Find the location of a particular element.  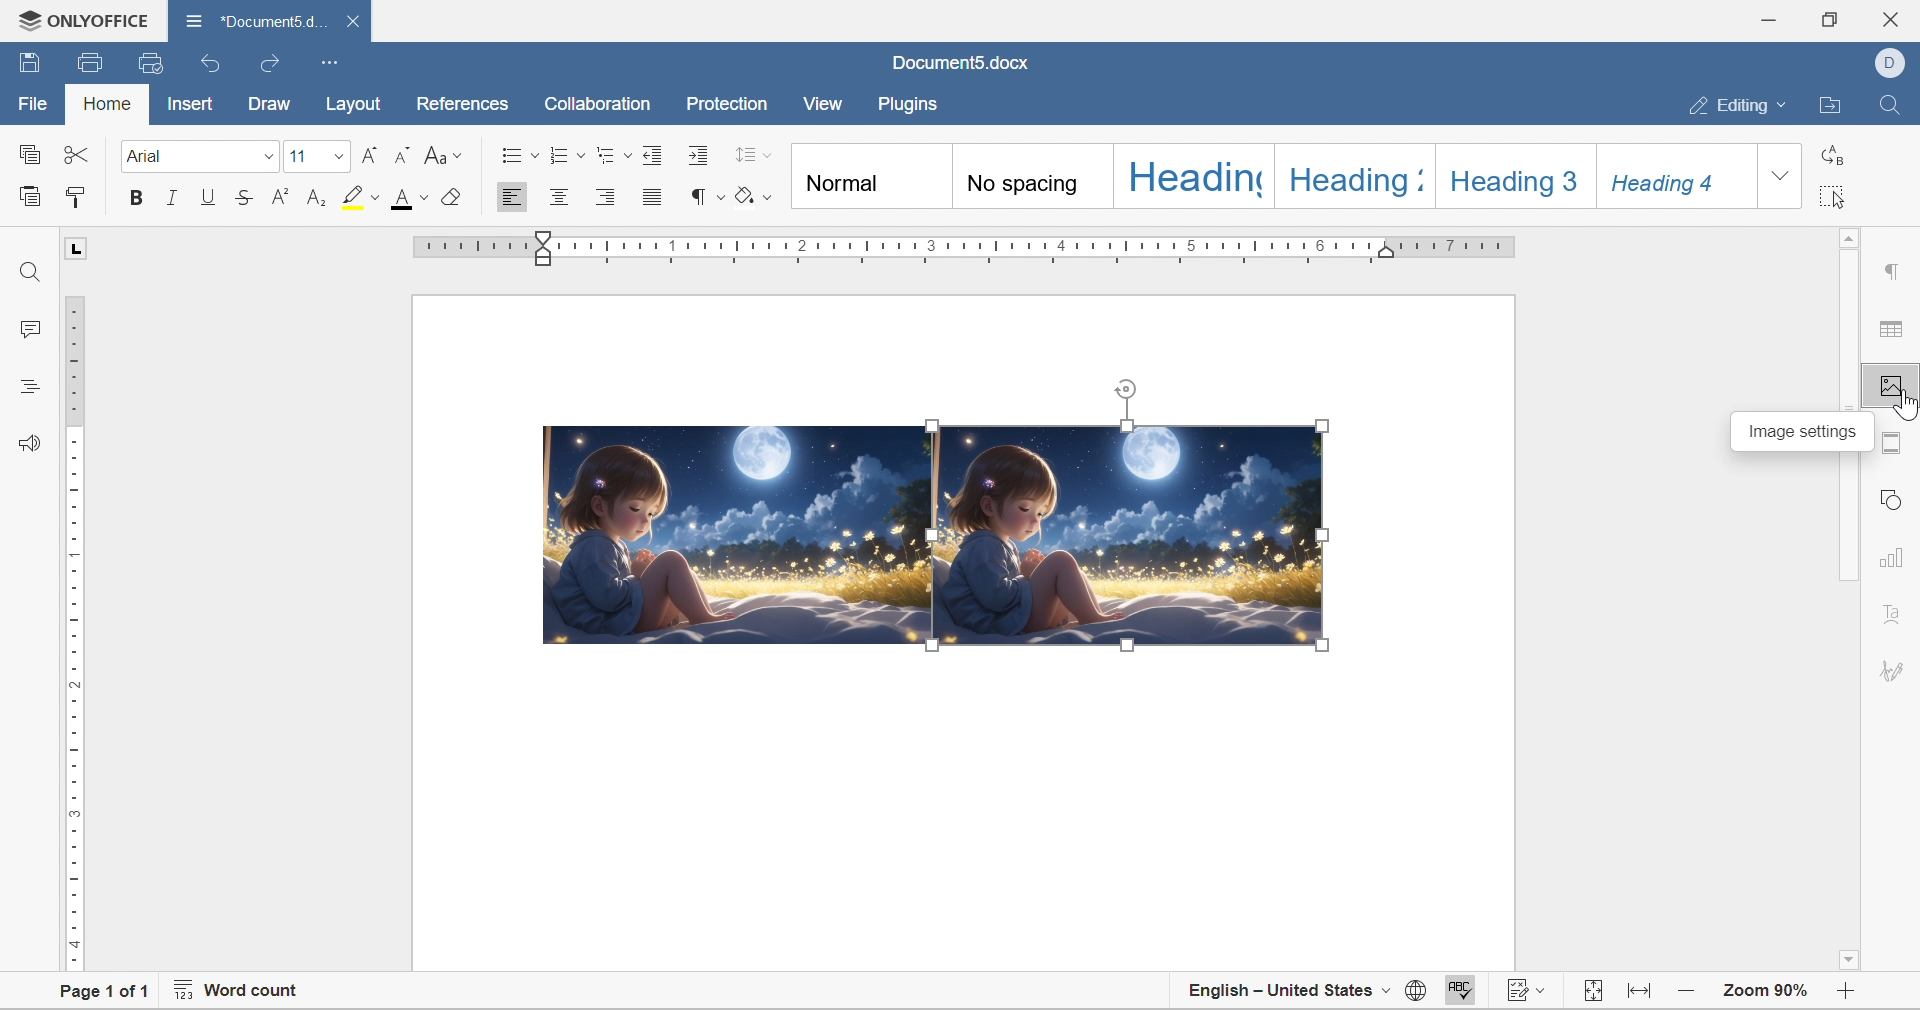

redo is located at coordinates (273, 65).